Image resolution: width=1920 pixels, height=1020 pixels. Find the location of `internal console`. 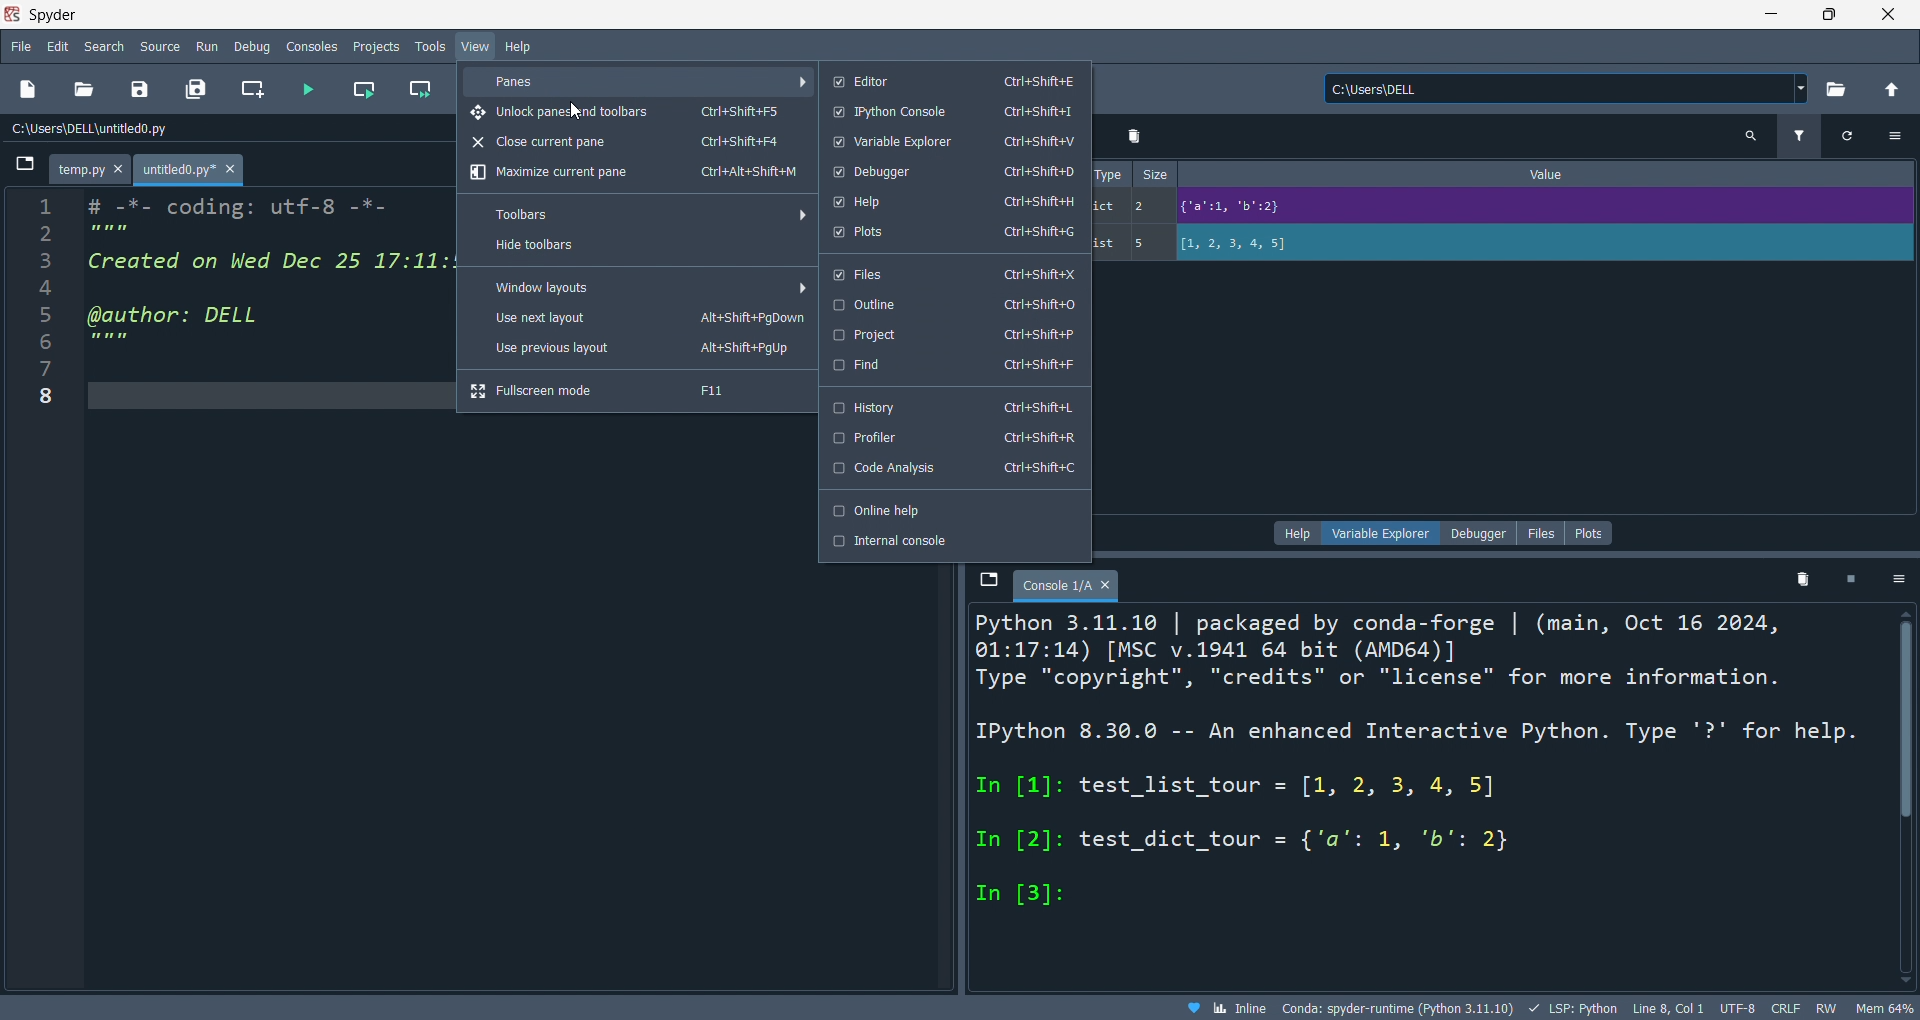

internal console is located at coordinates (953, 541).